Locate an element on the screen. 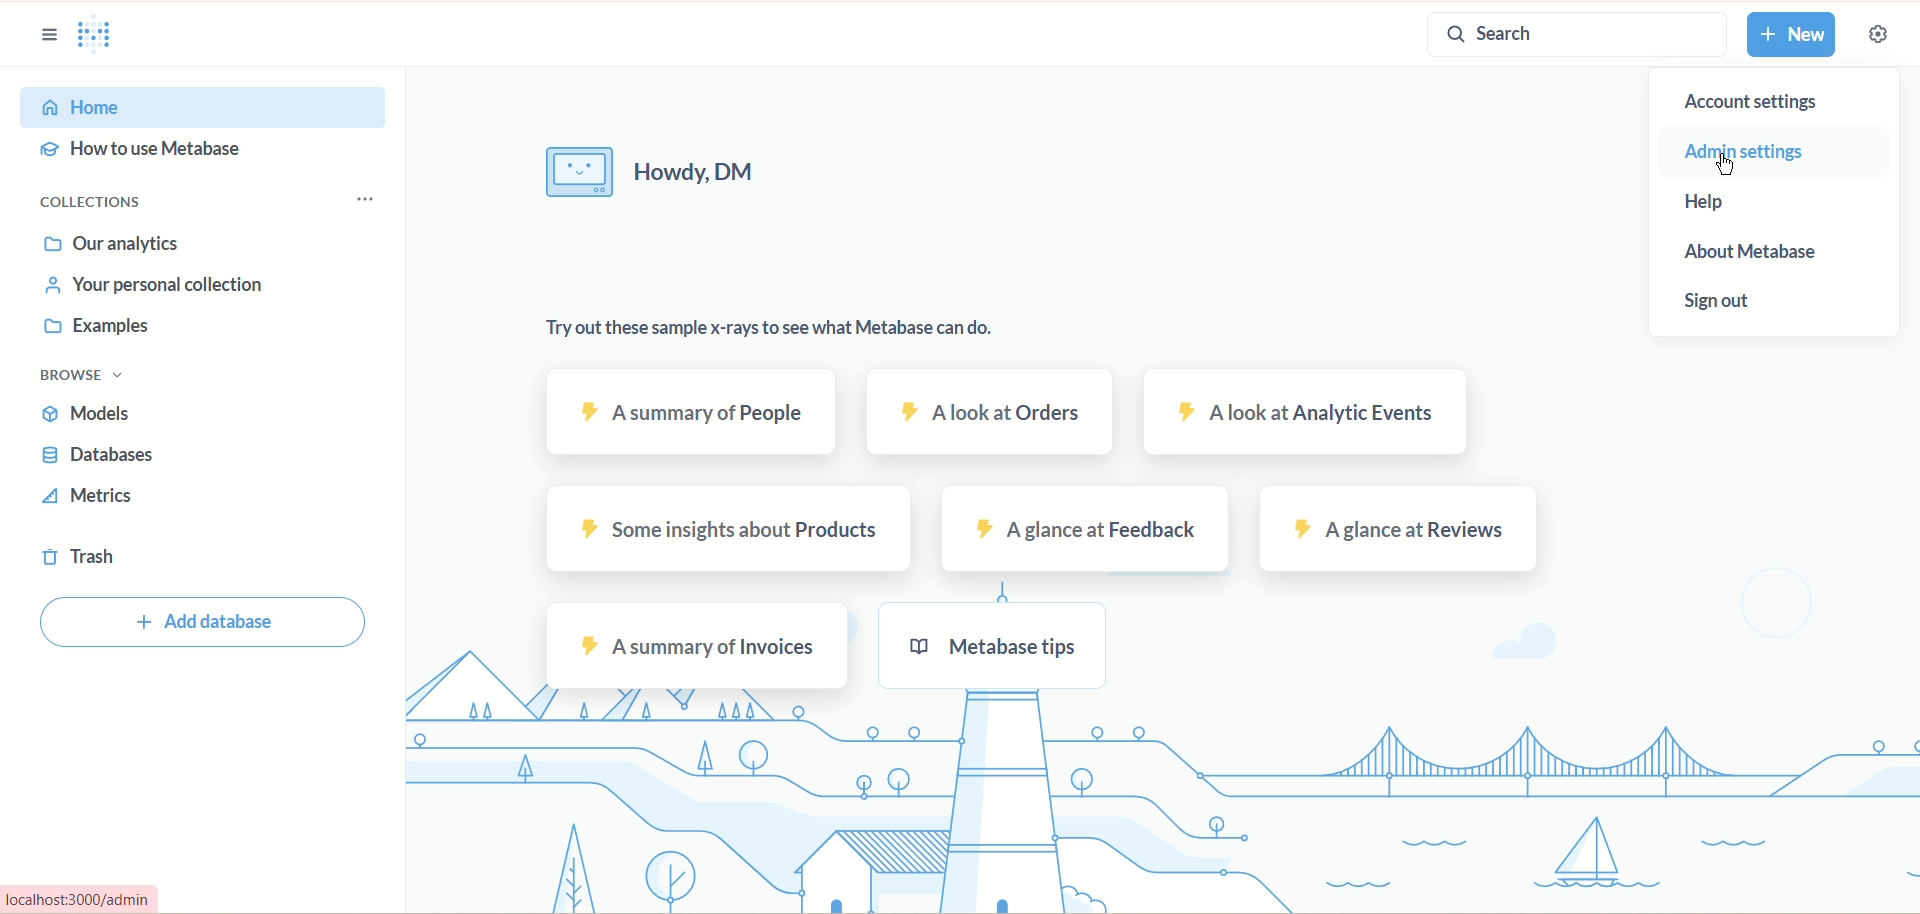  metrics is located at coordinates (85, 497).